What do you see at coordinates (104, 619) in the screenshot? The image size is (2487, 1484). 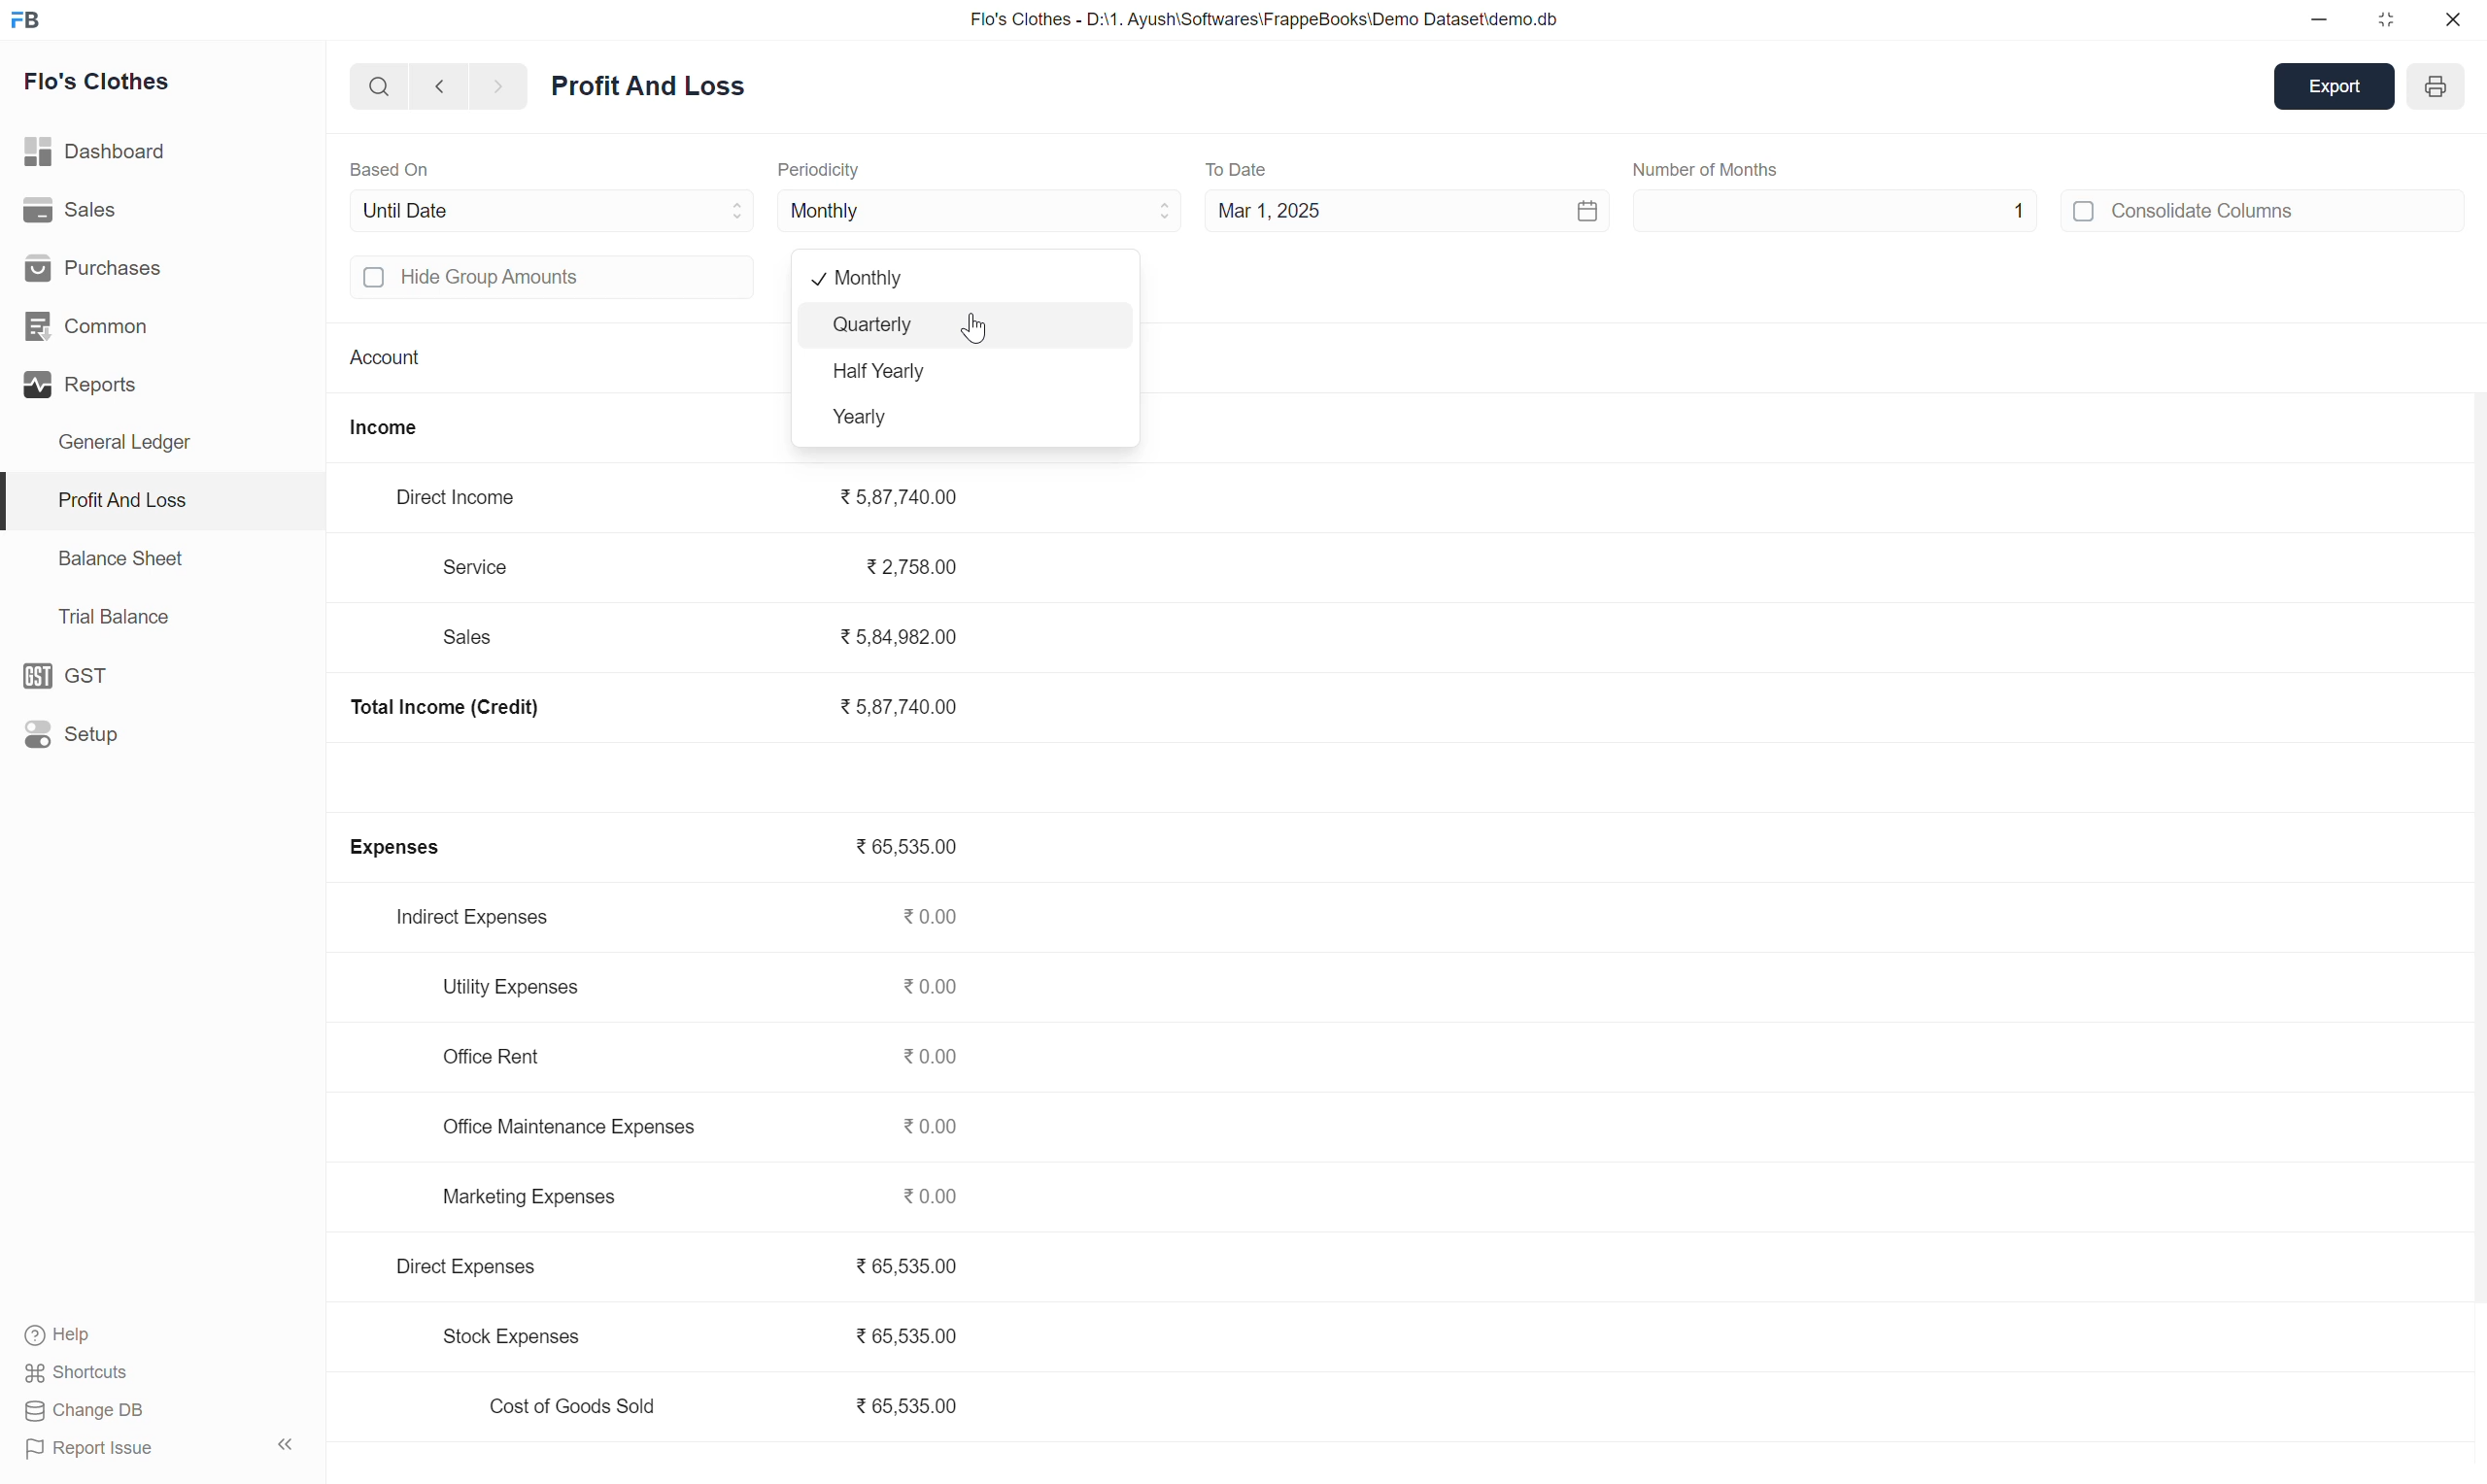 I see `Trial Balance` at bounding box center [104, 619].